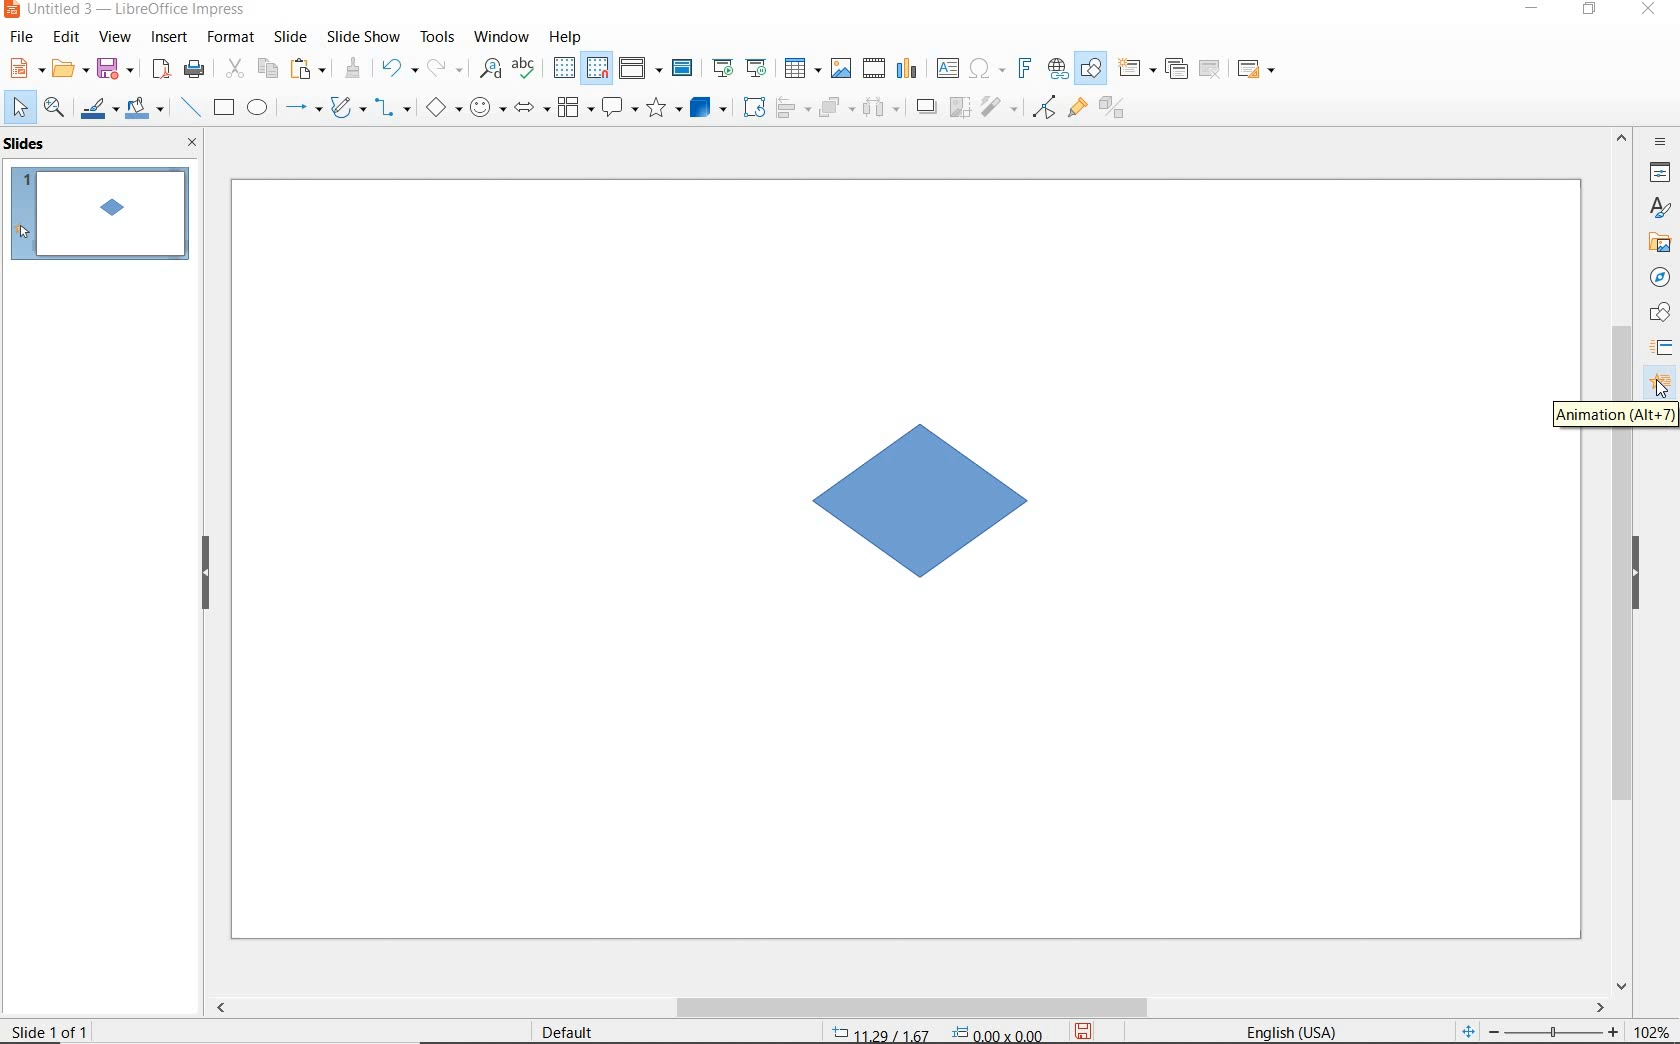 The image size is (1680, 1044). What do you see at coordinates (588, 1030) in the screenshot?
I see `default` at bounding box center [588, 1030].